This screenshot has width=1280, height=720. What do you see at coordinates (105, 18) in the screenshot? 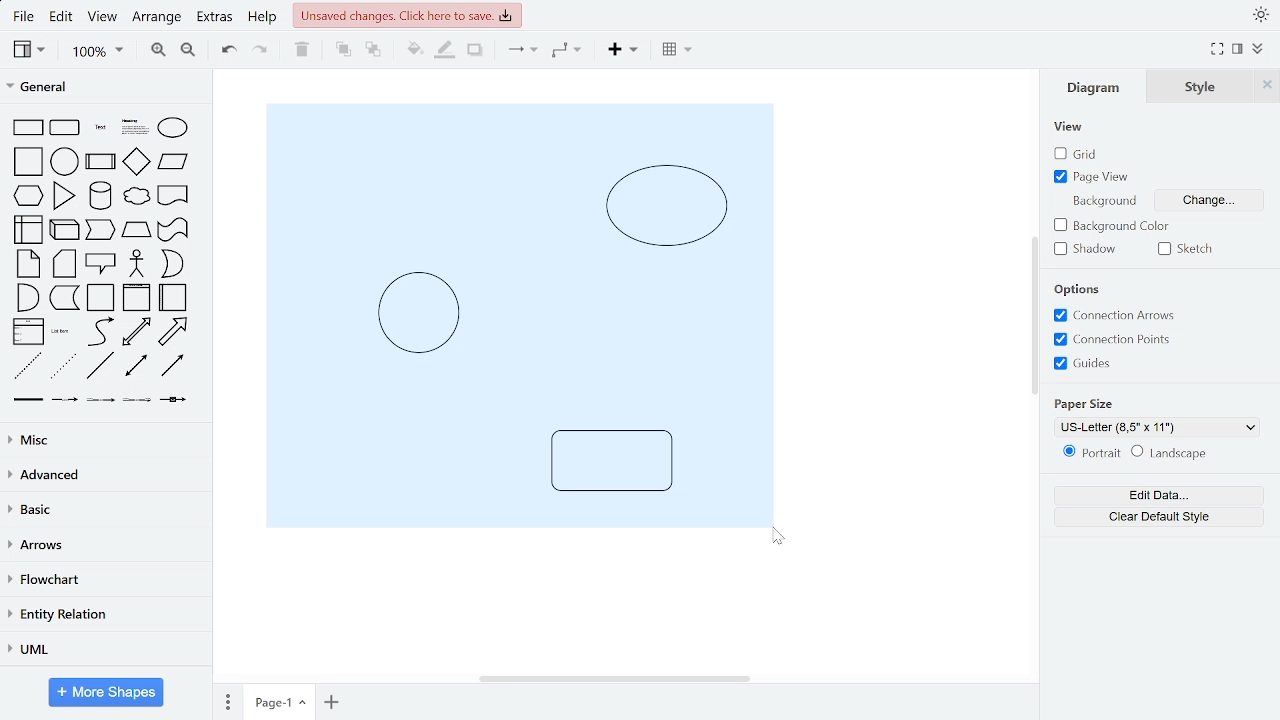
I see `view` at bounding box center [105, 18].